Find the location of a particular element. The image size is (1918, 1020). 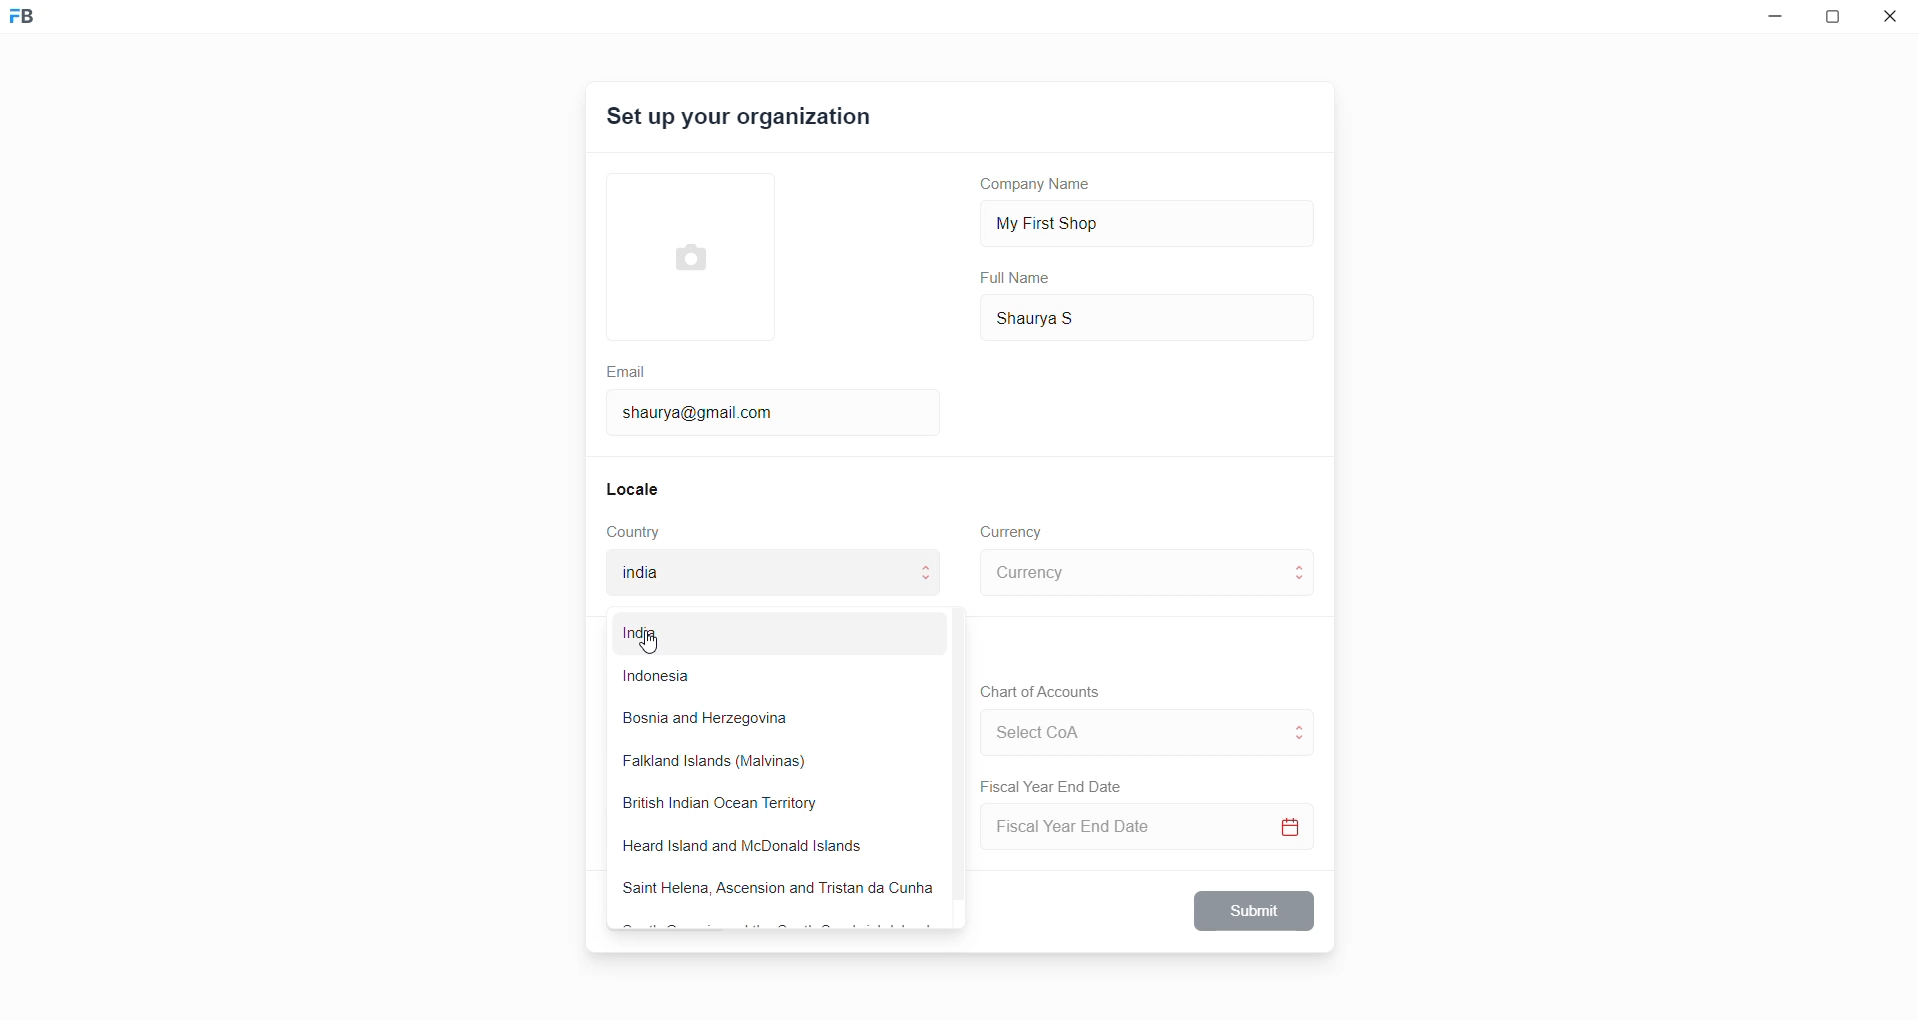

Falkland Islands (Malvinas) is located at coordinates (744, 760).